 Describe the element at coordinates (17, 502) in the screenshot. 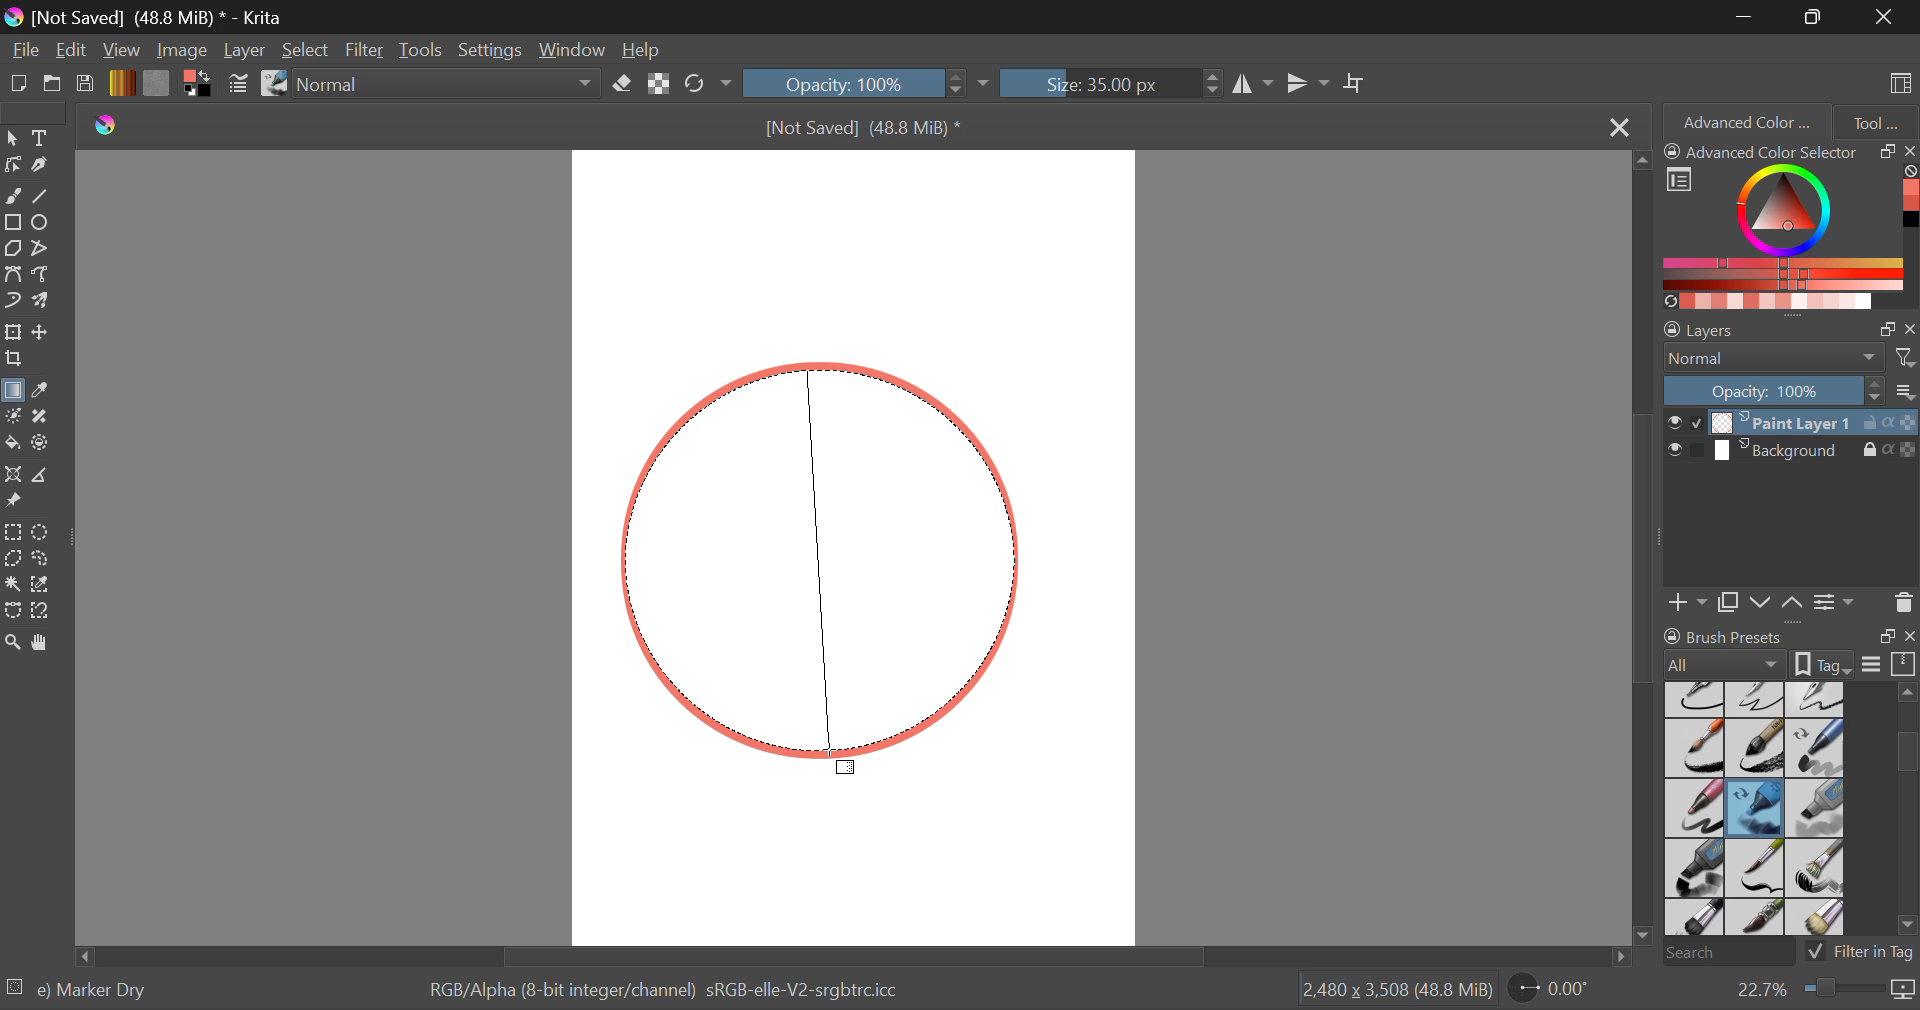

I see `Reference Images` at that location.